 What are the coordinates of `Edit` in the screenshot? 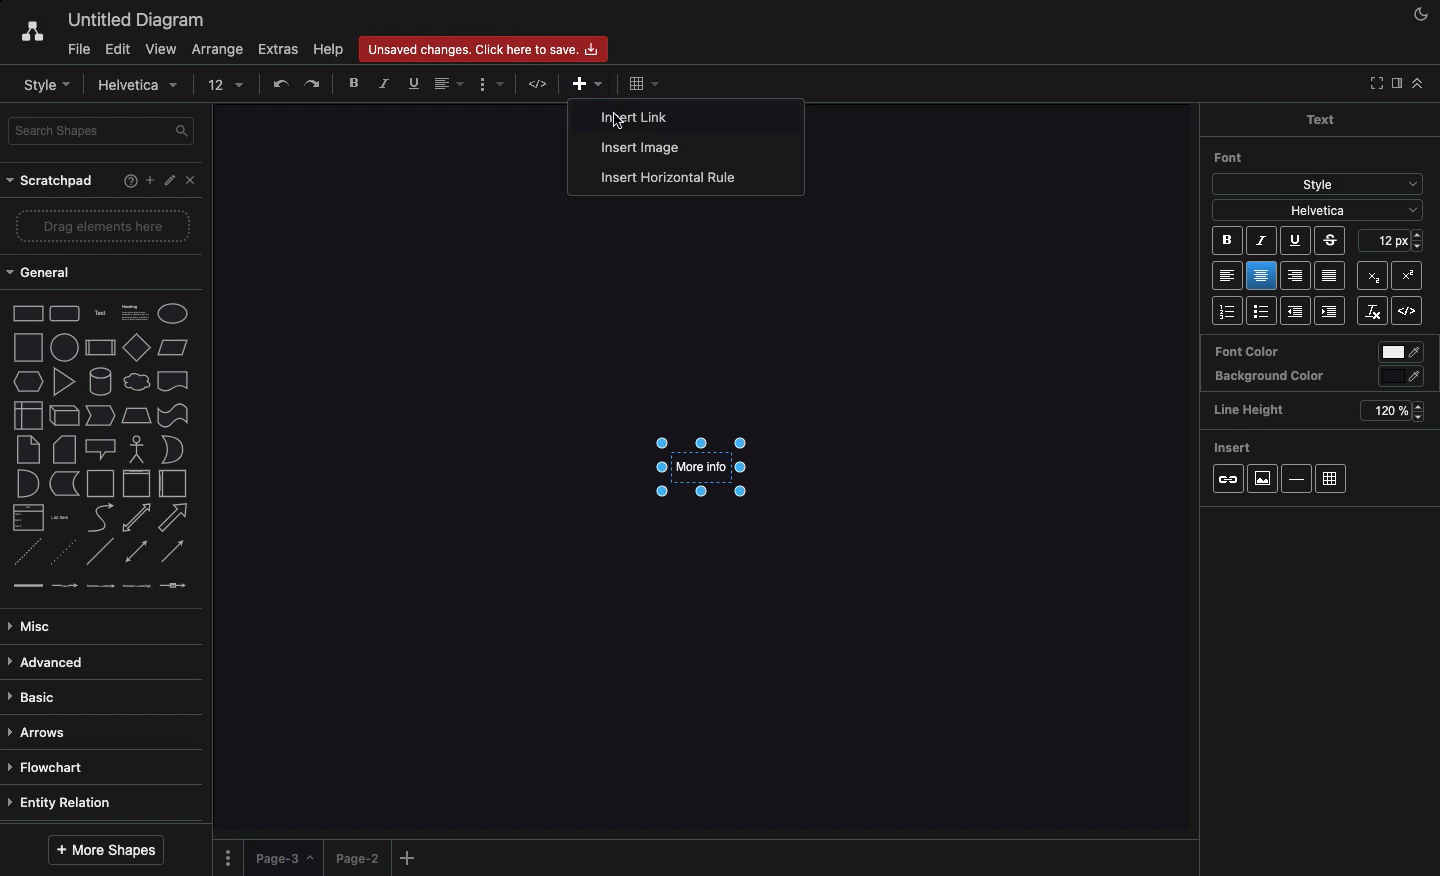 It's located at (117, 50).